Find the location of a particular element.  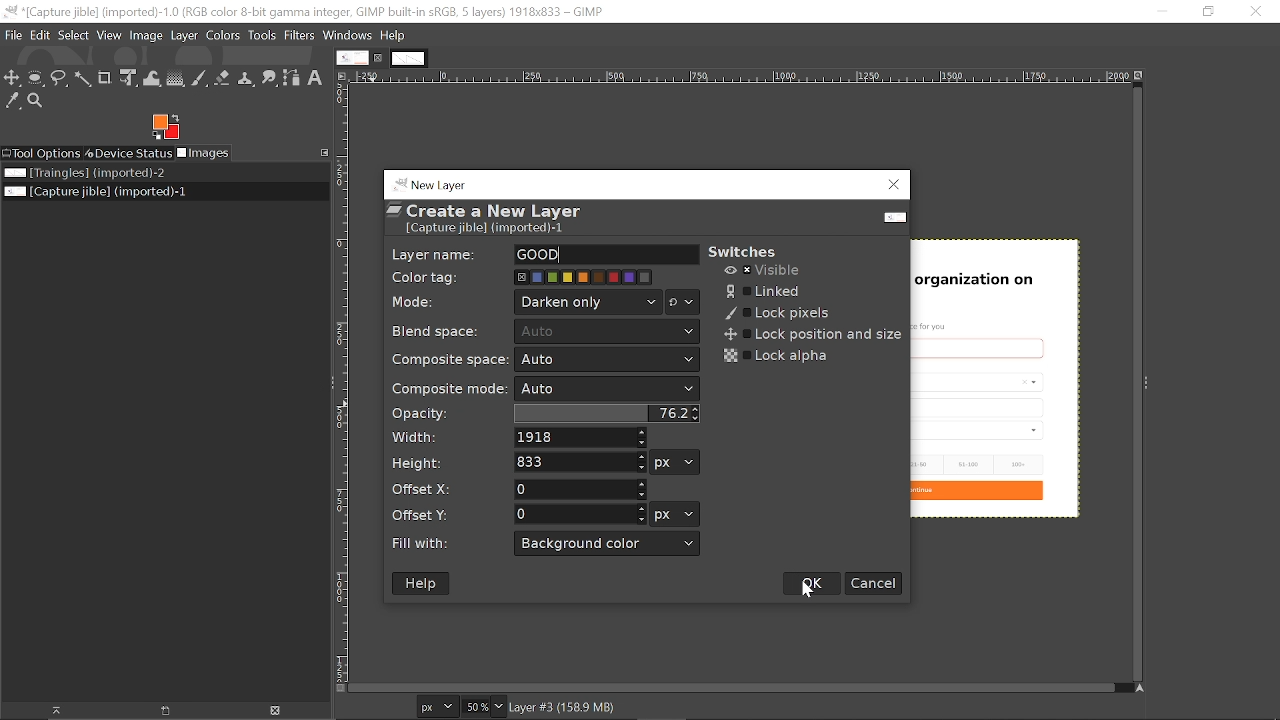

Current zoom is located at coordinates (475, 706).